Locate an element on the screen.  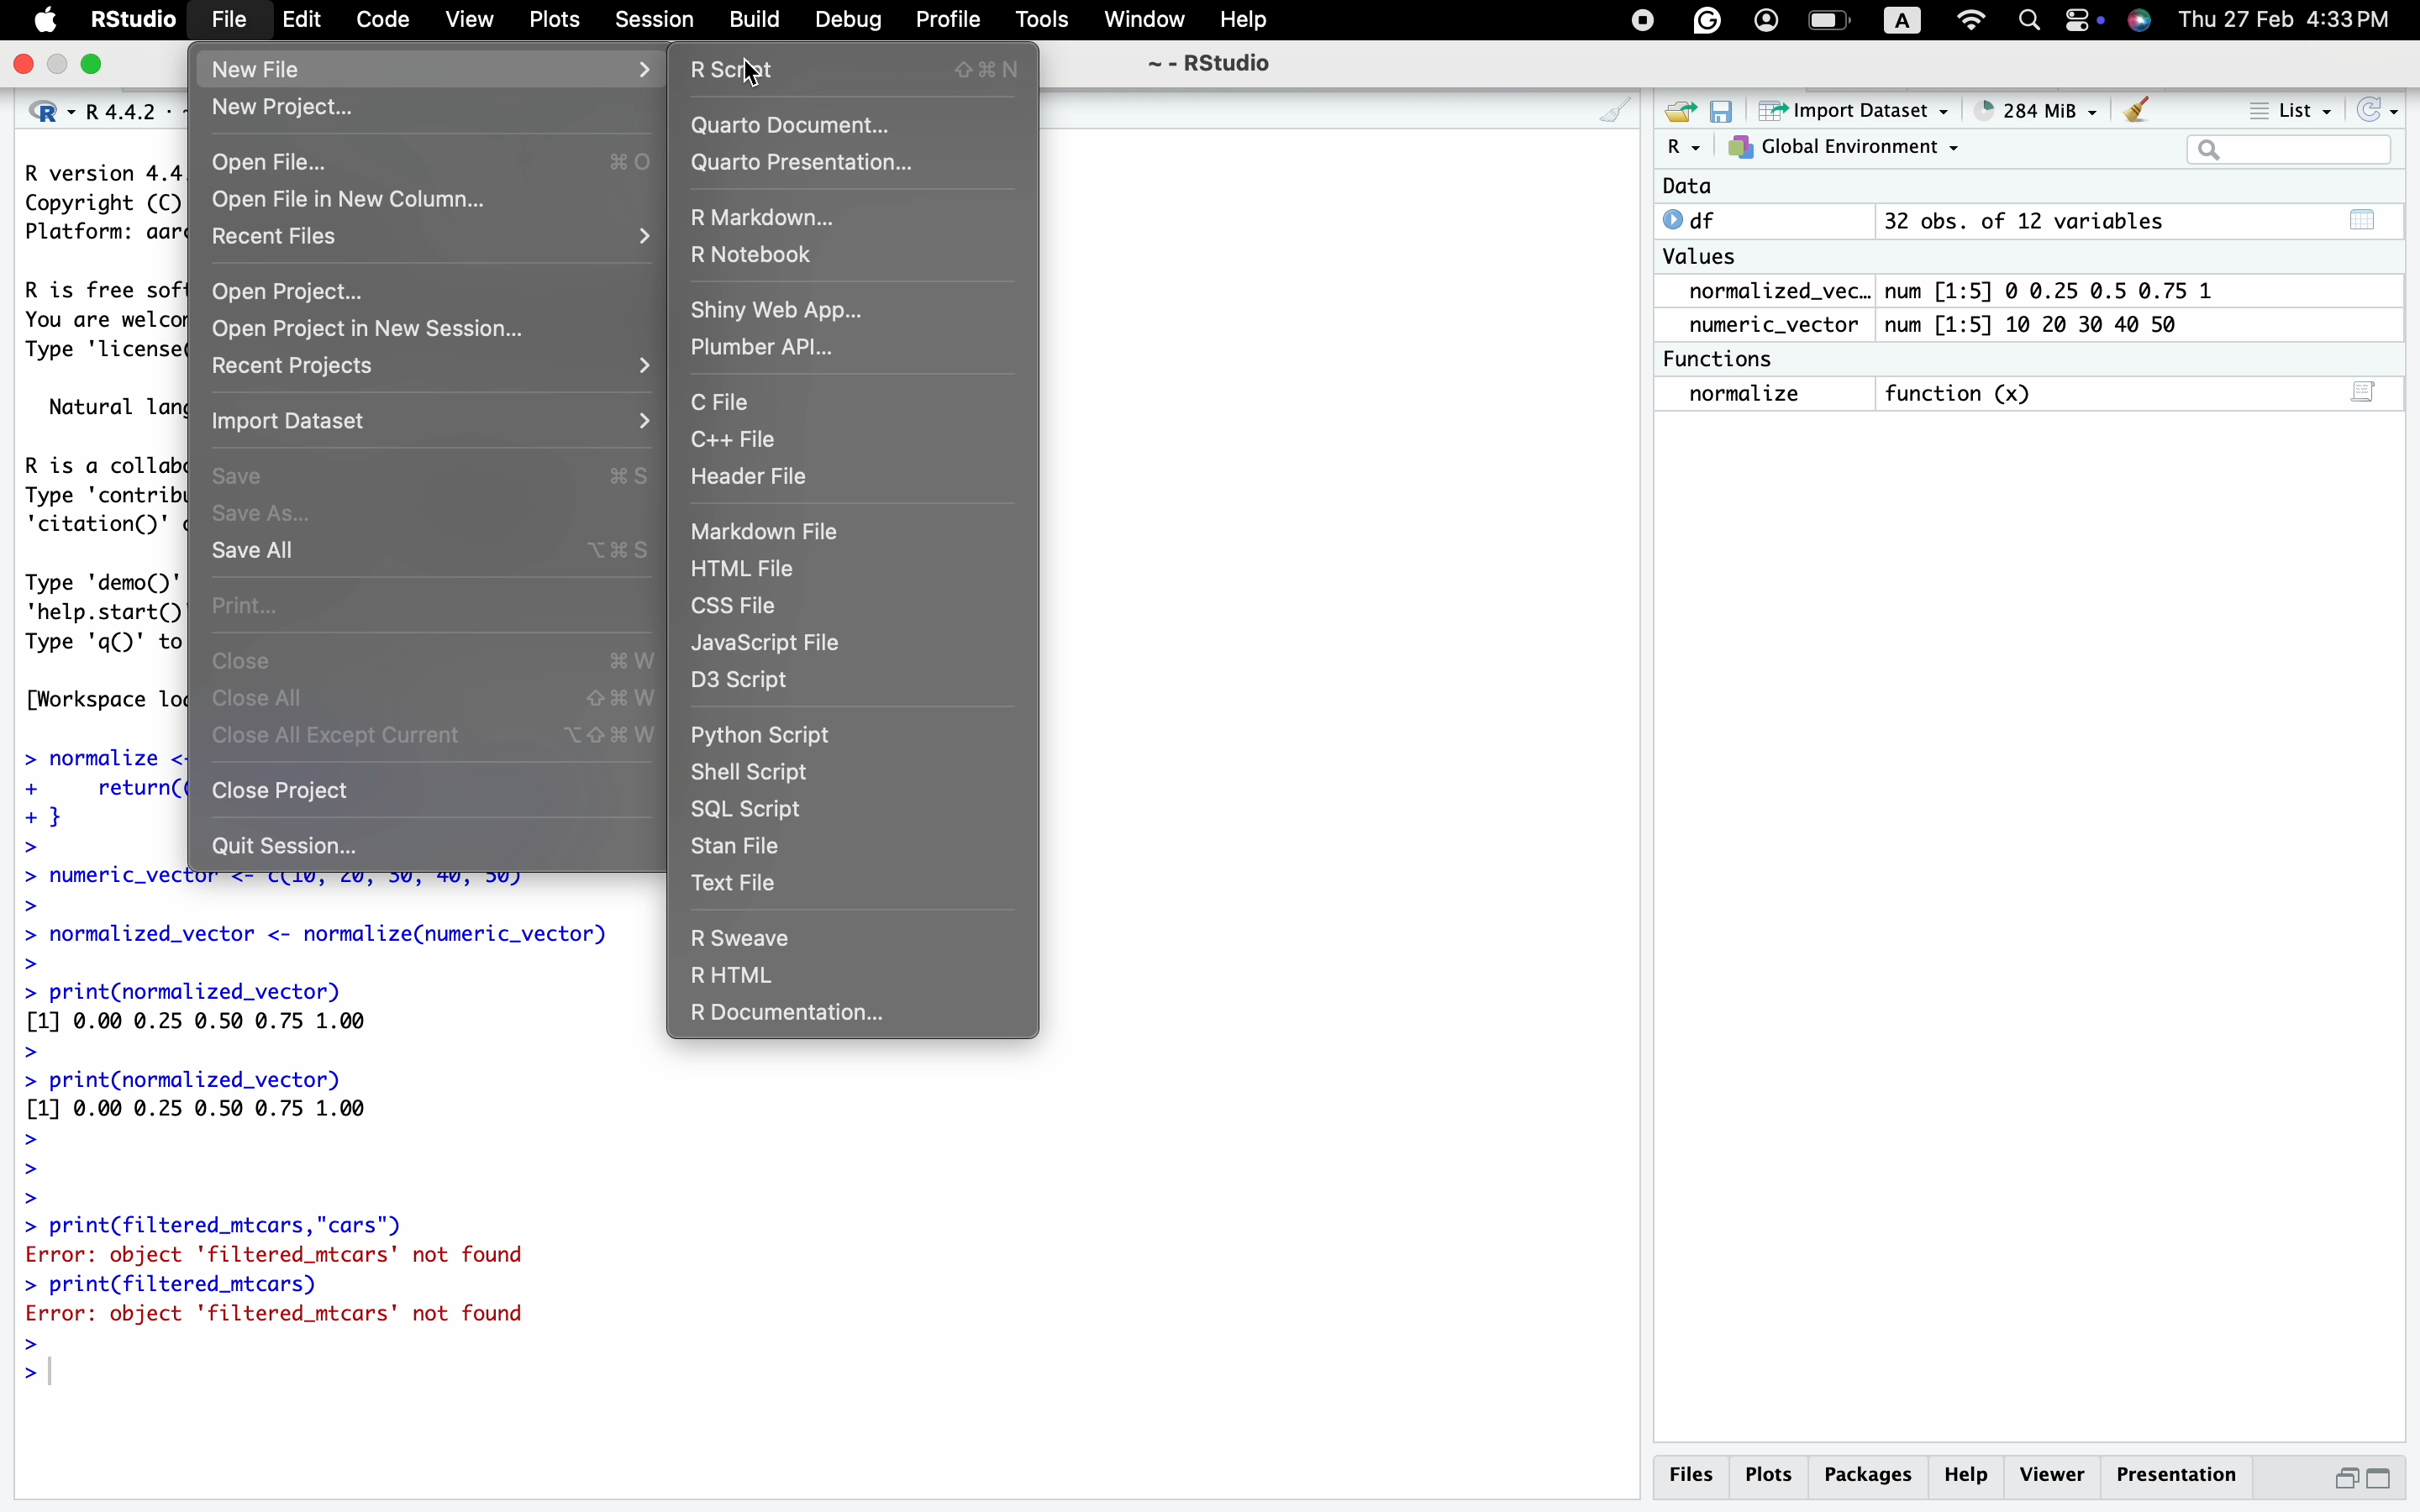
Shell Script is located at coordinates (758, 770).